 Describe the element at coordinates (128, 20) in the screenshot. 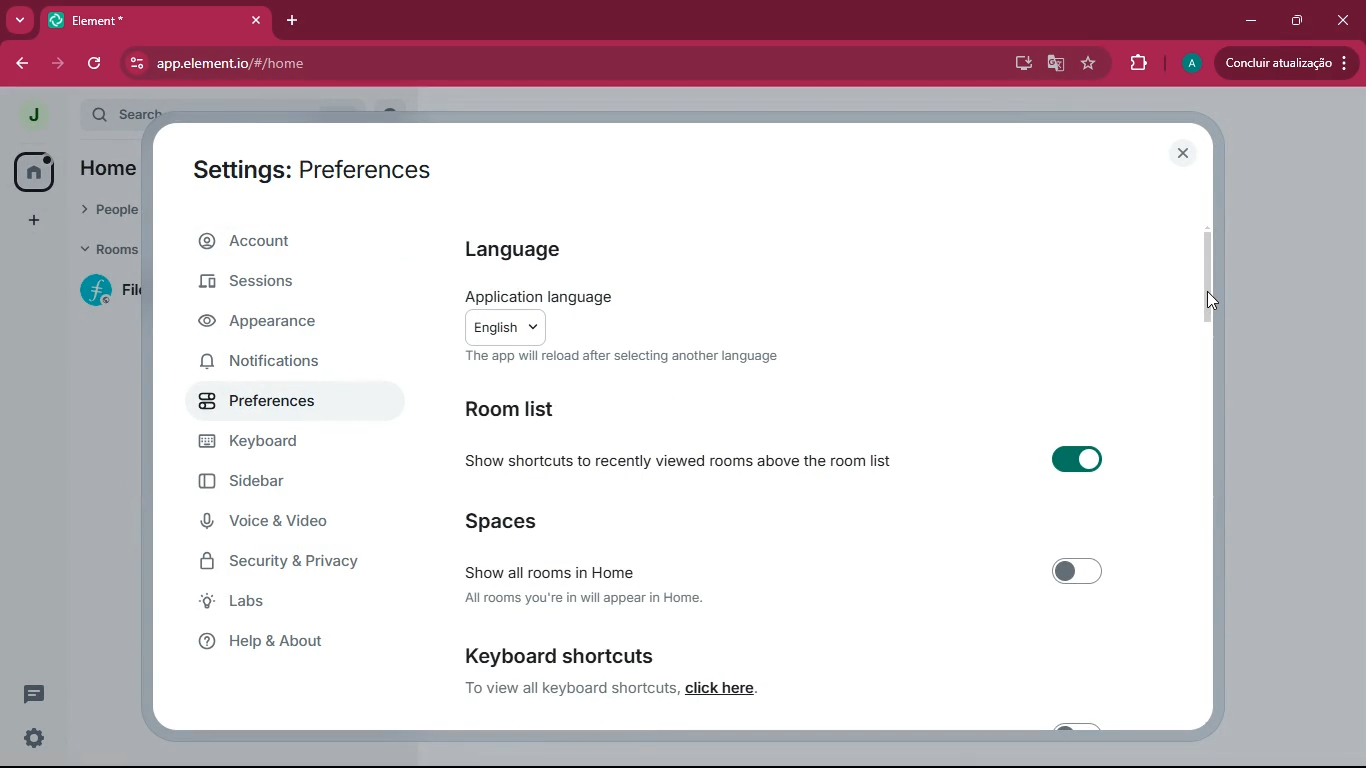

I see `tab` at that location.